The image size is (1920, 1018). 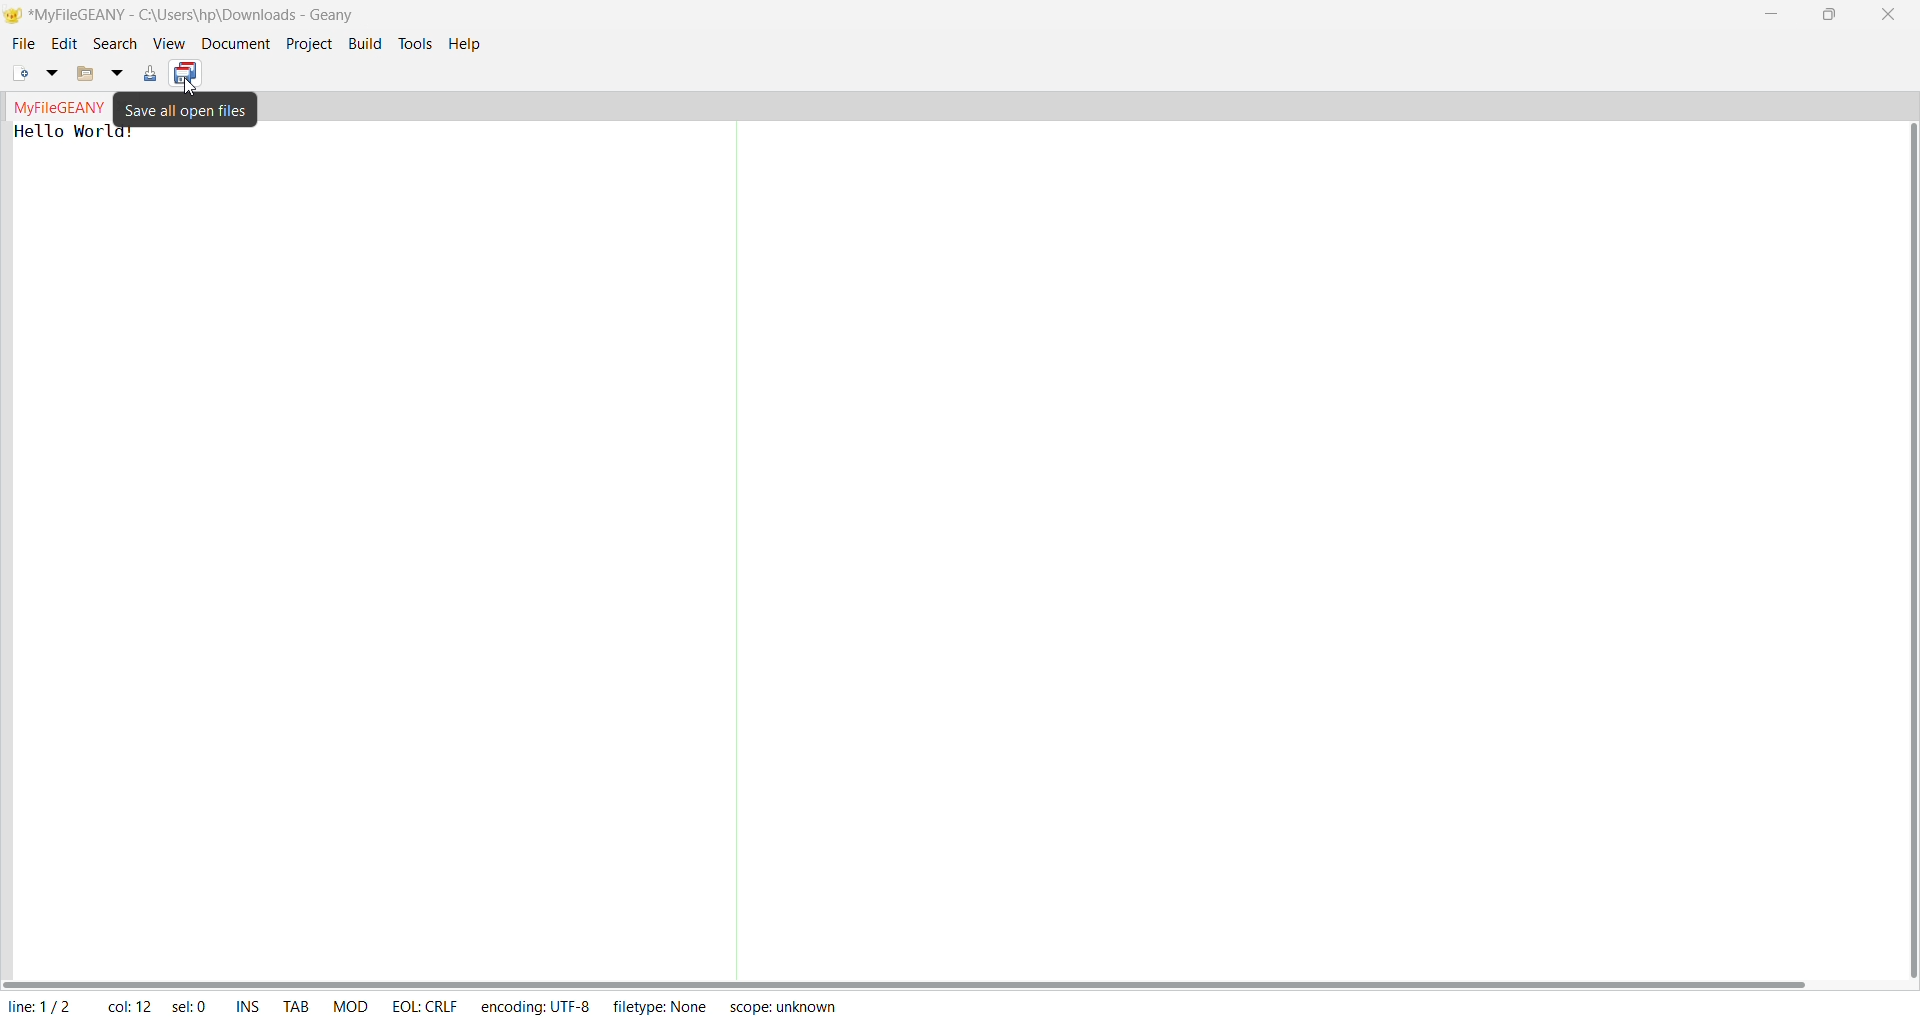 I want to click on Build, so click(x=365, y=46).